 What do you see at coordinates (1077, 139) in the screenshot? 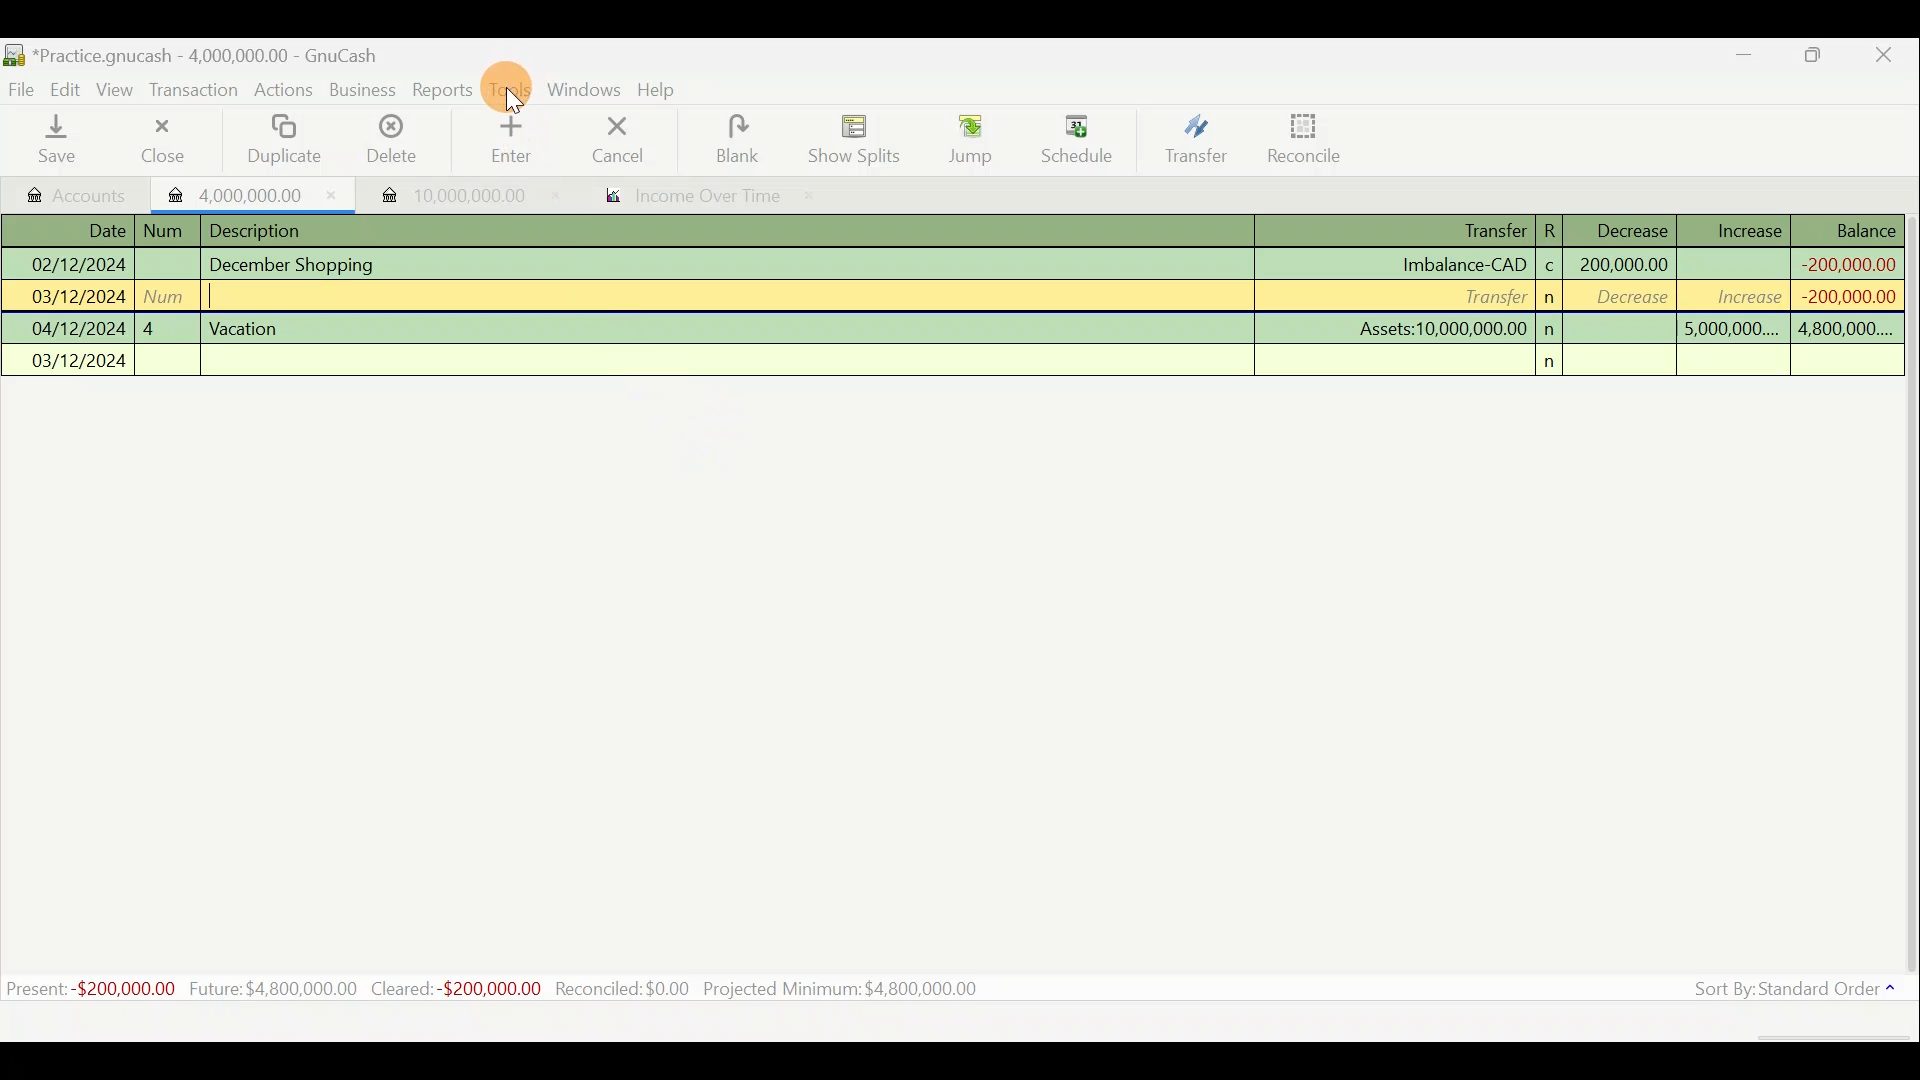
I see `Schedule` at bounding box center [1077, 139].